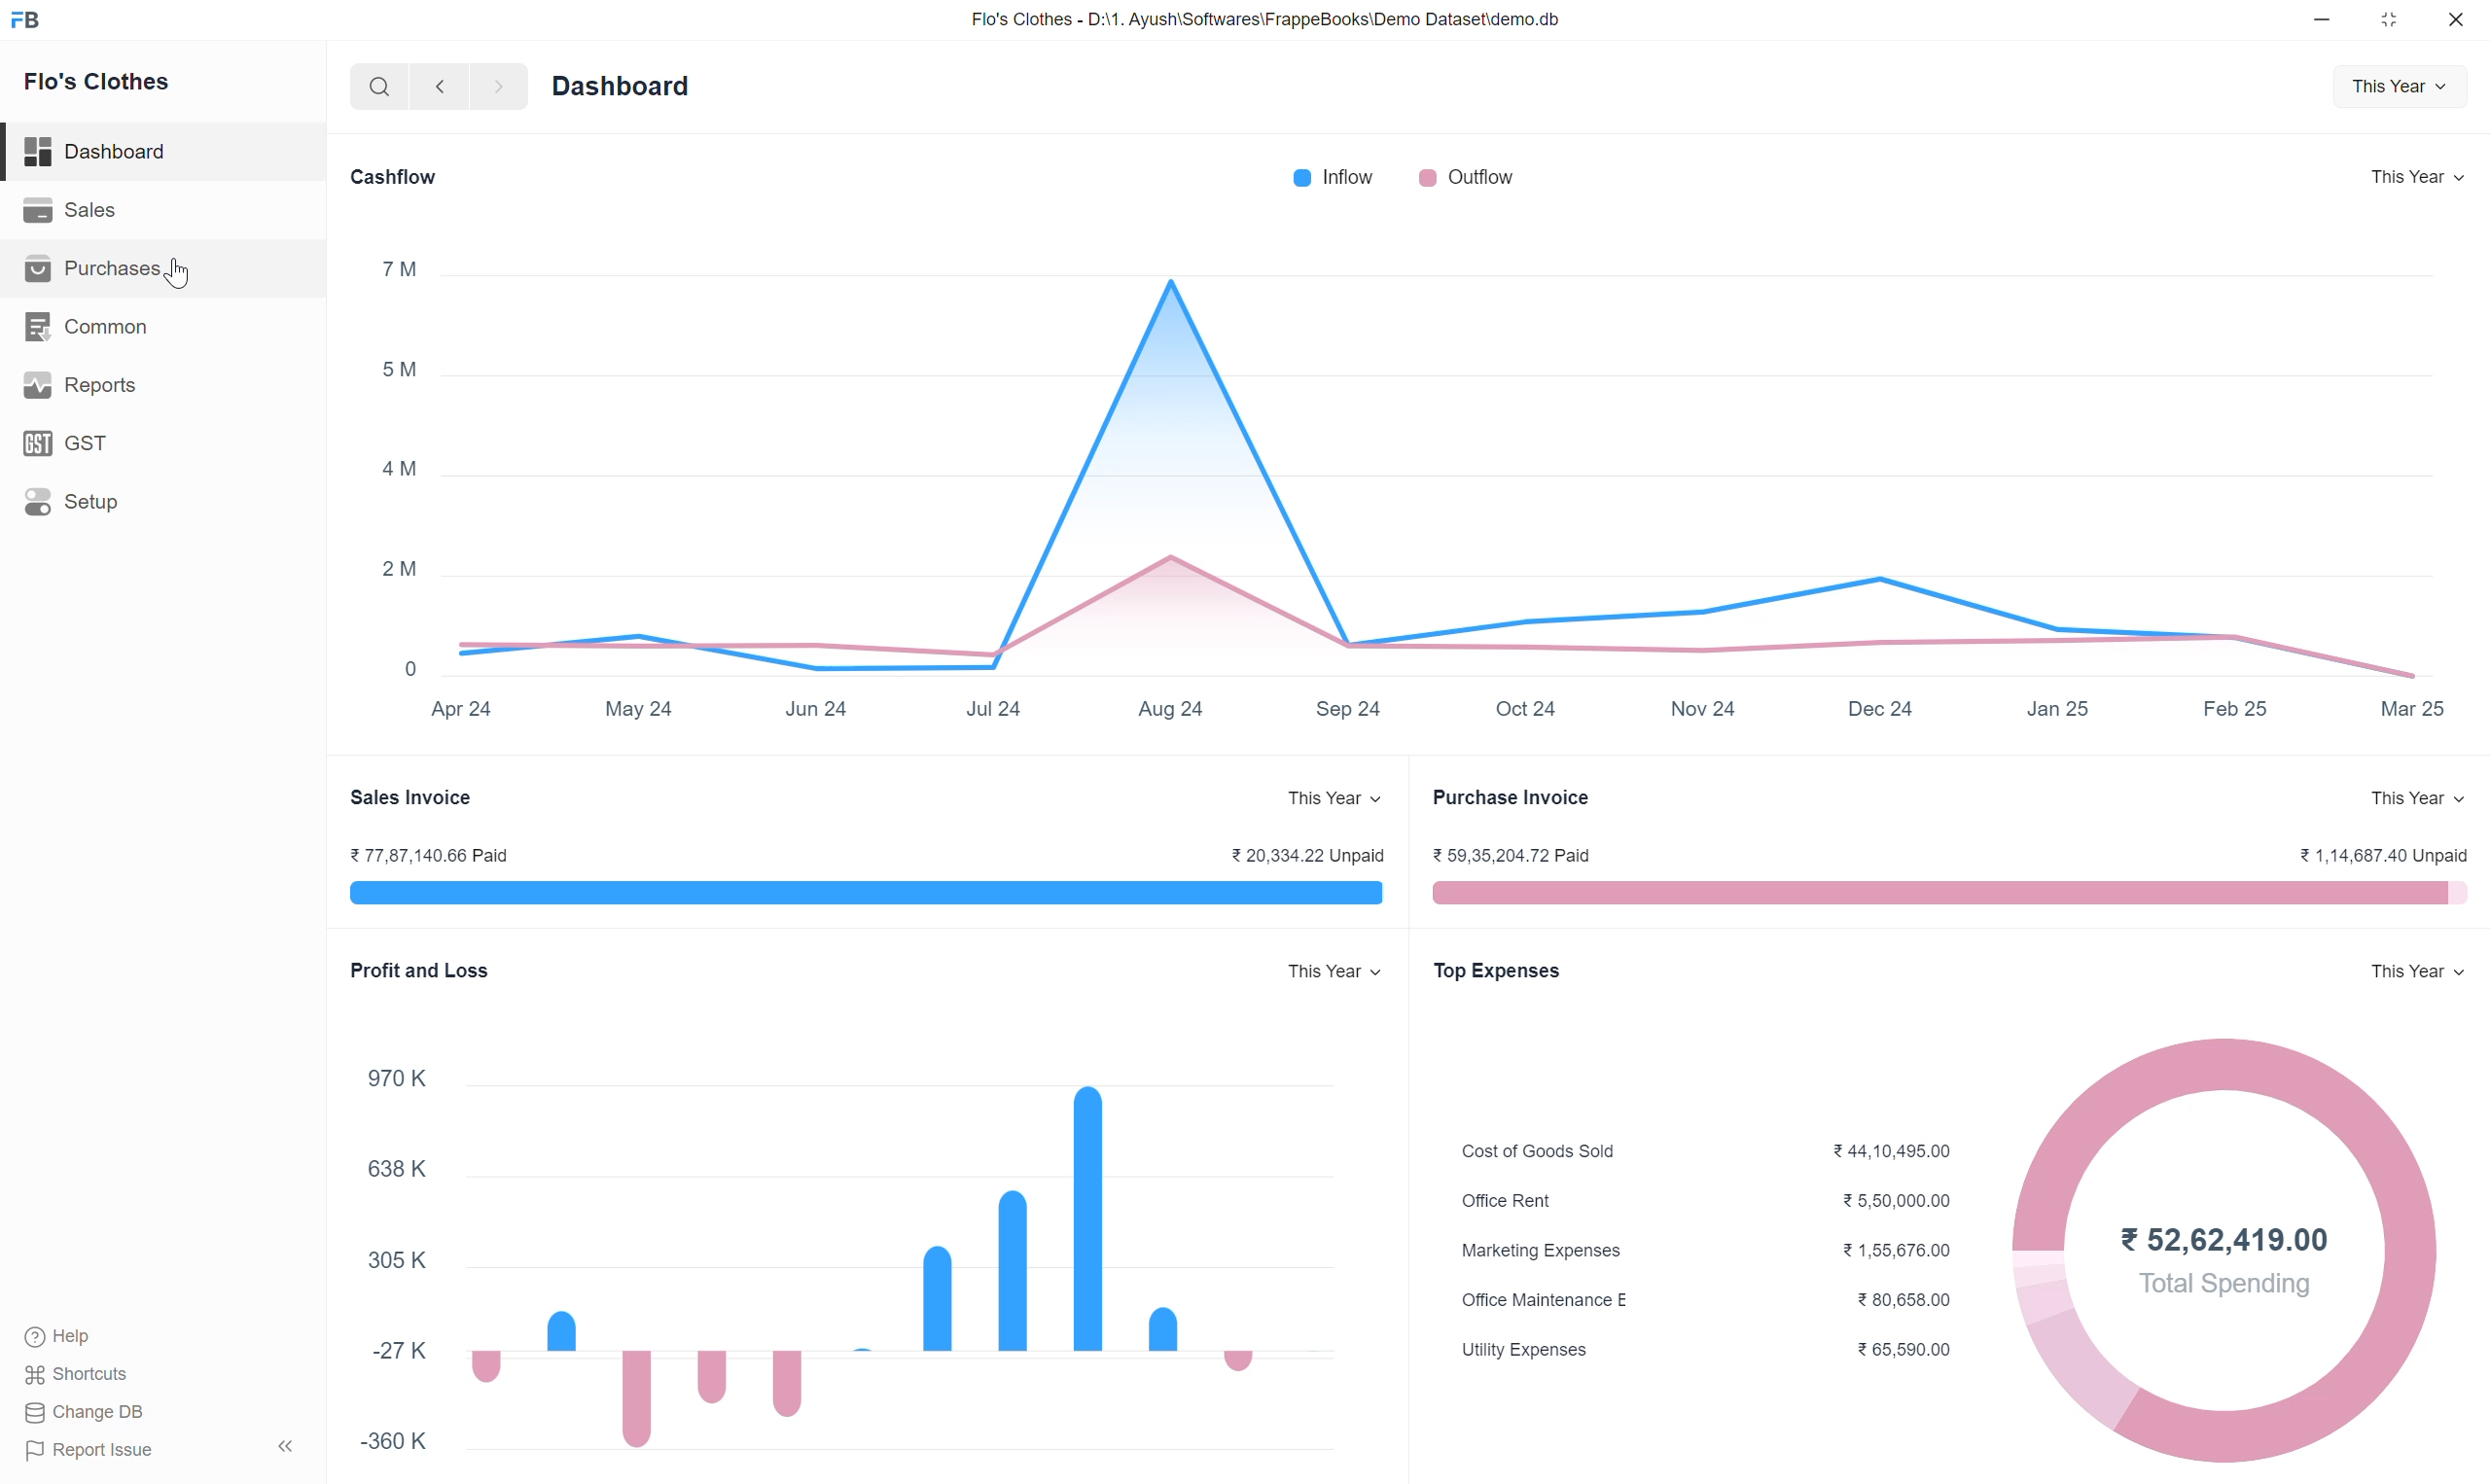 The width and height of the screenshot is (2490, 1484). What do you see at coordinates (1905, 1351) in the screenshot?
I see `₹  65,590.00` at bounding box center [1905, 1351].